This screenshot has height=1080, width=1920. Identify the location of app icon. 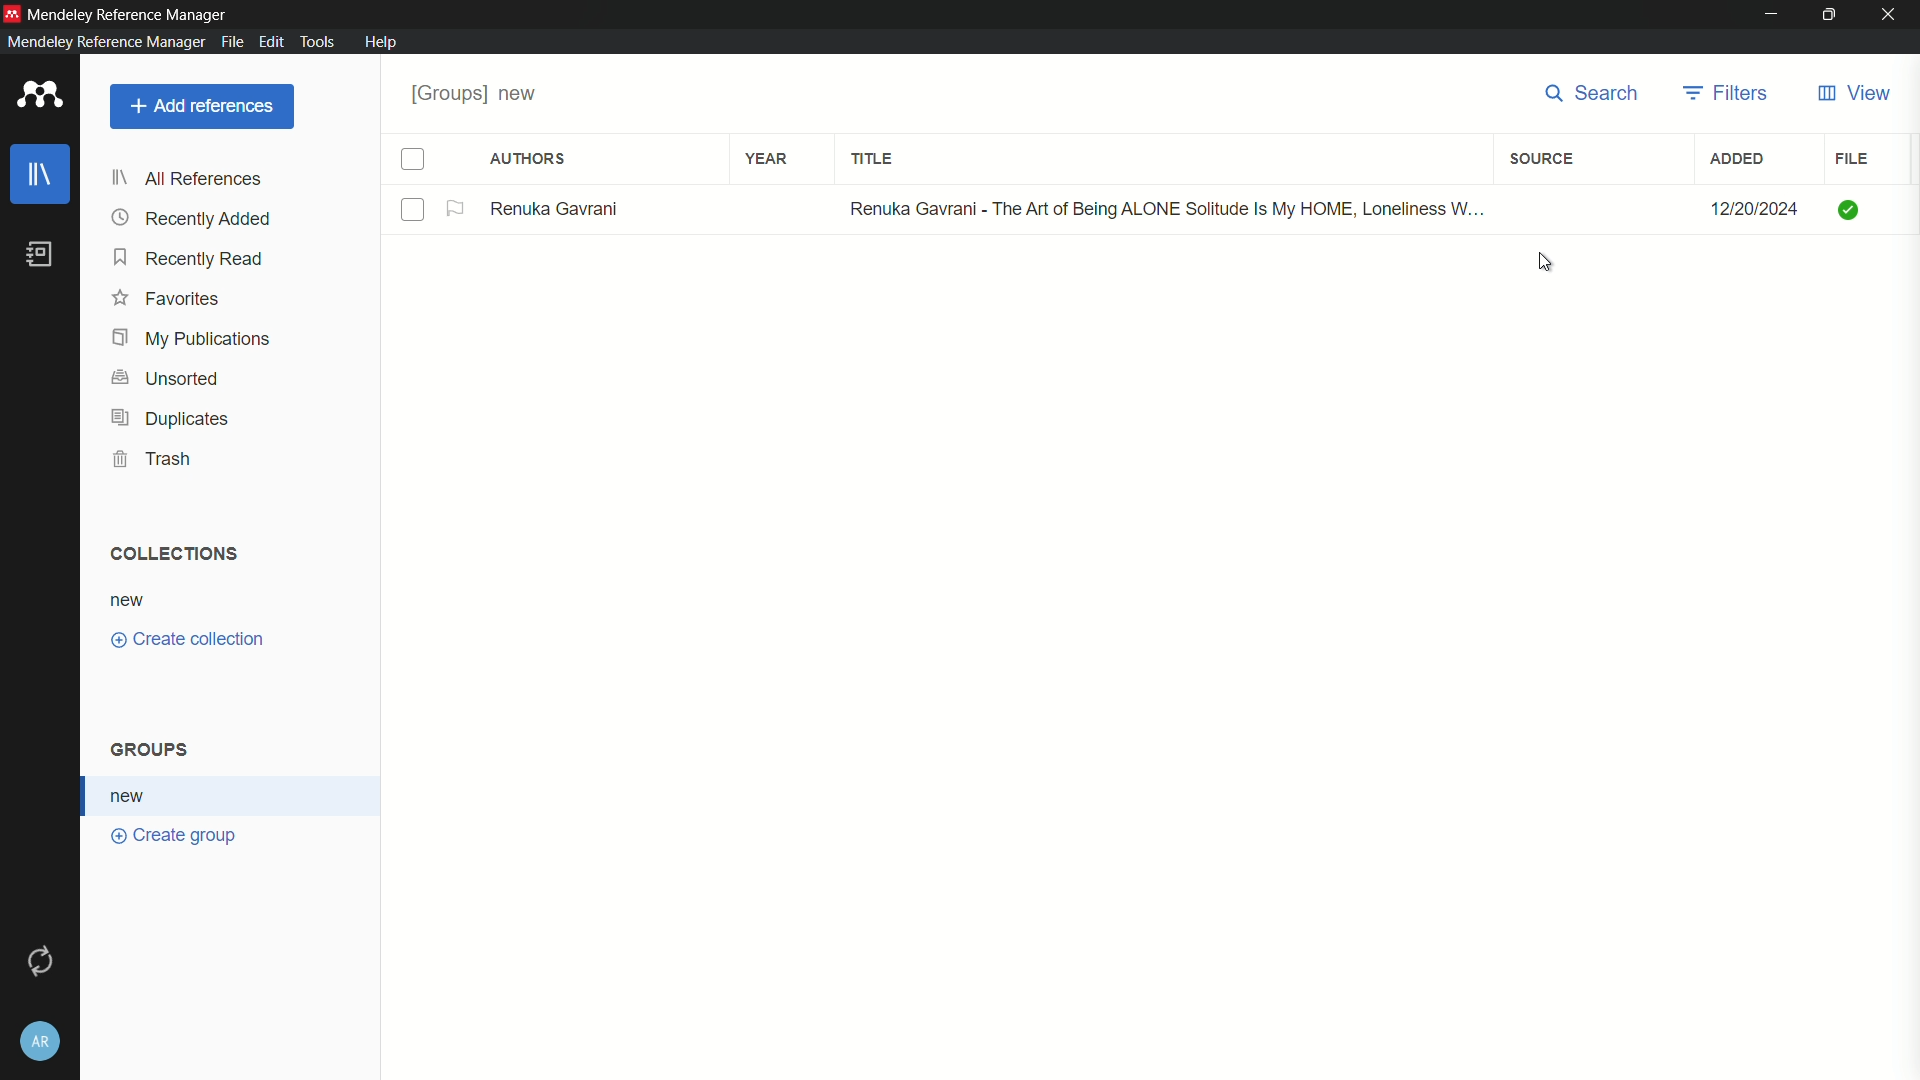
(12, 12).